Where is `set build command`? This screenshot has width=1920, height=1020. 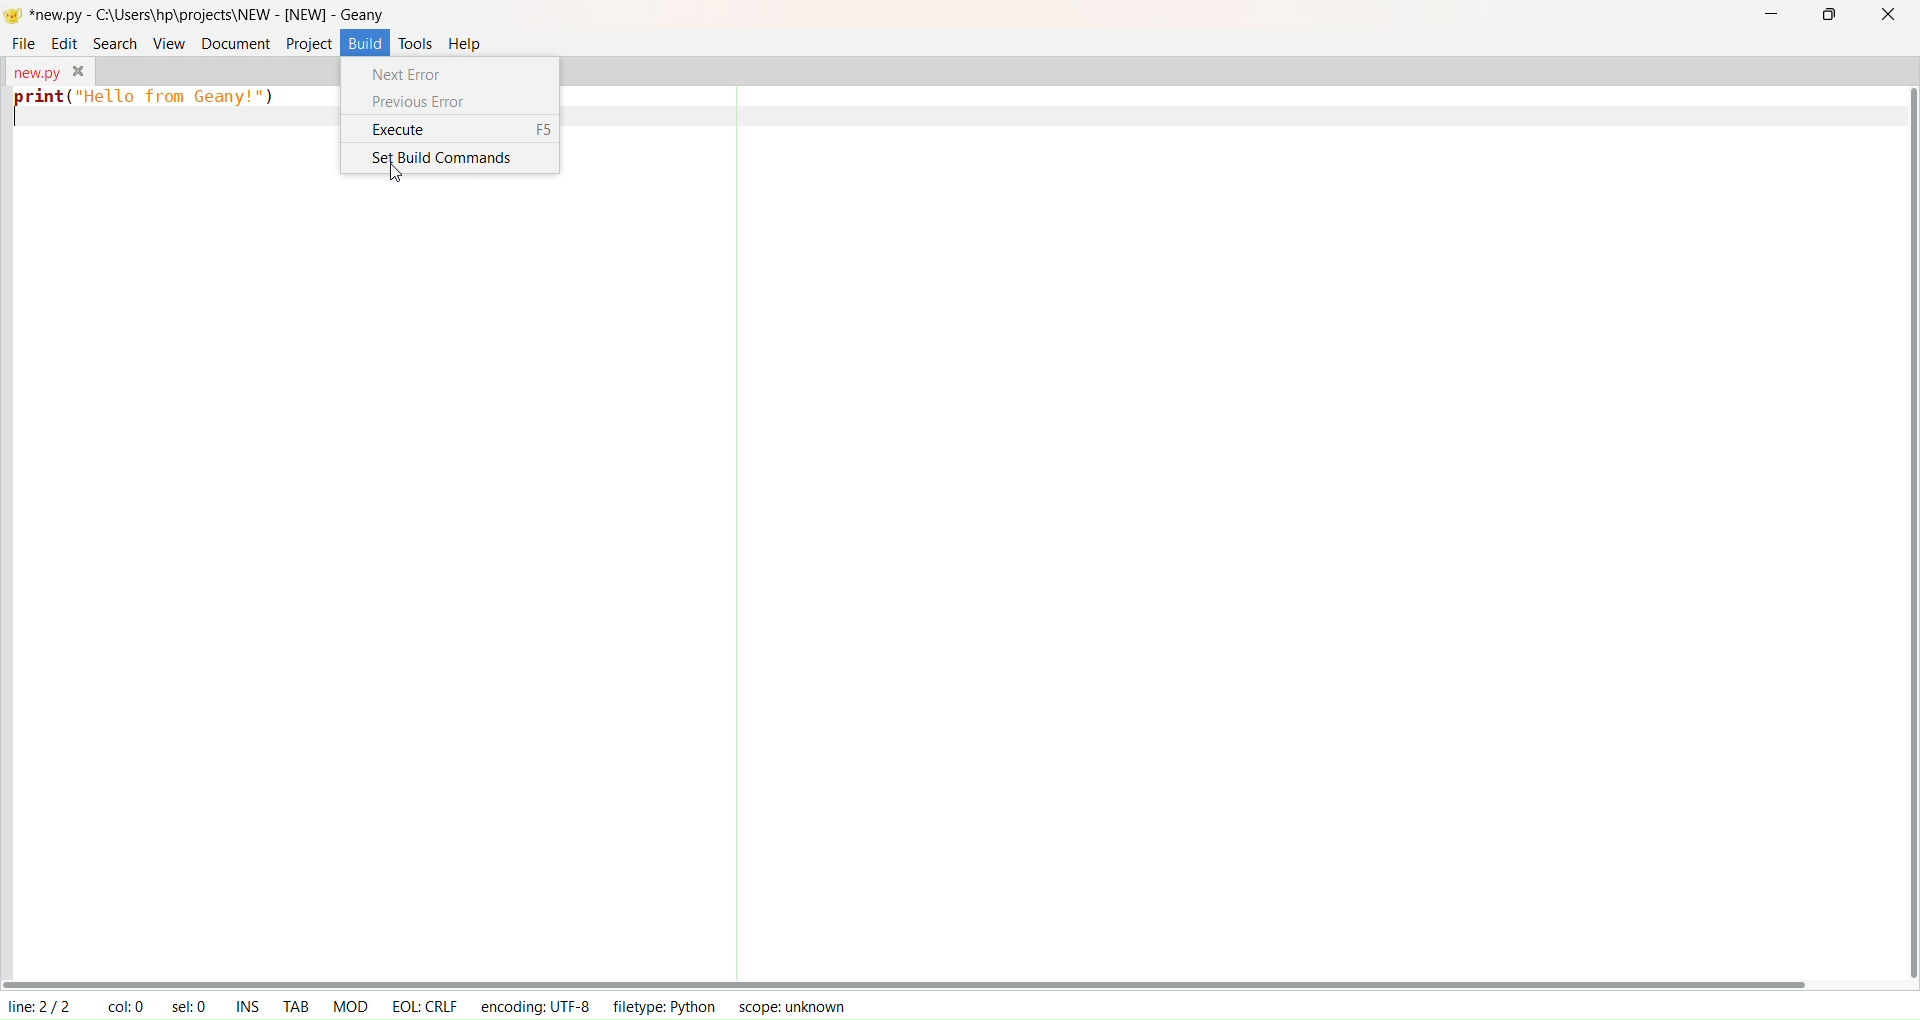
set build command is located at coordinates (442, 159).